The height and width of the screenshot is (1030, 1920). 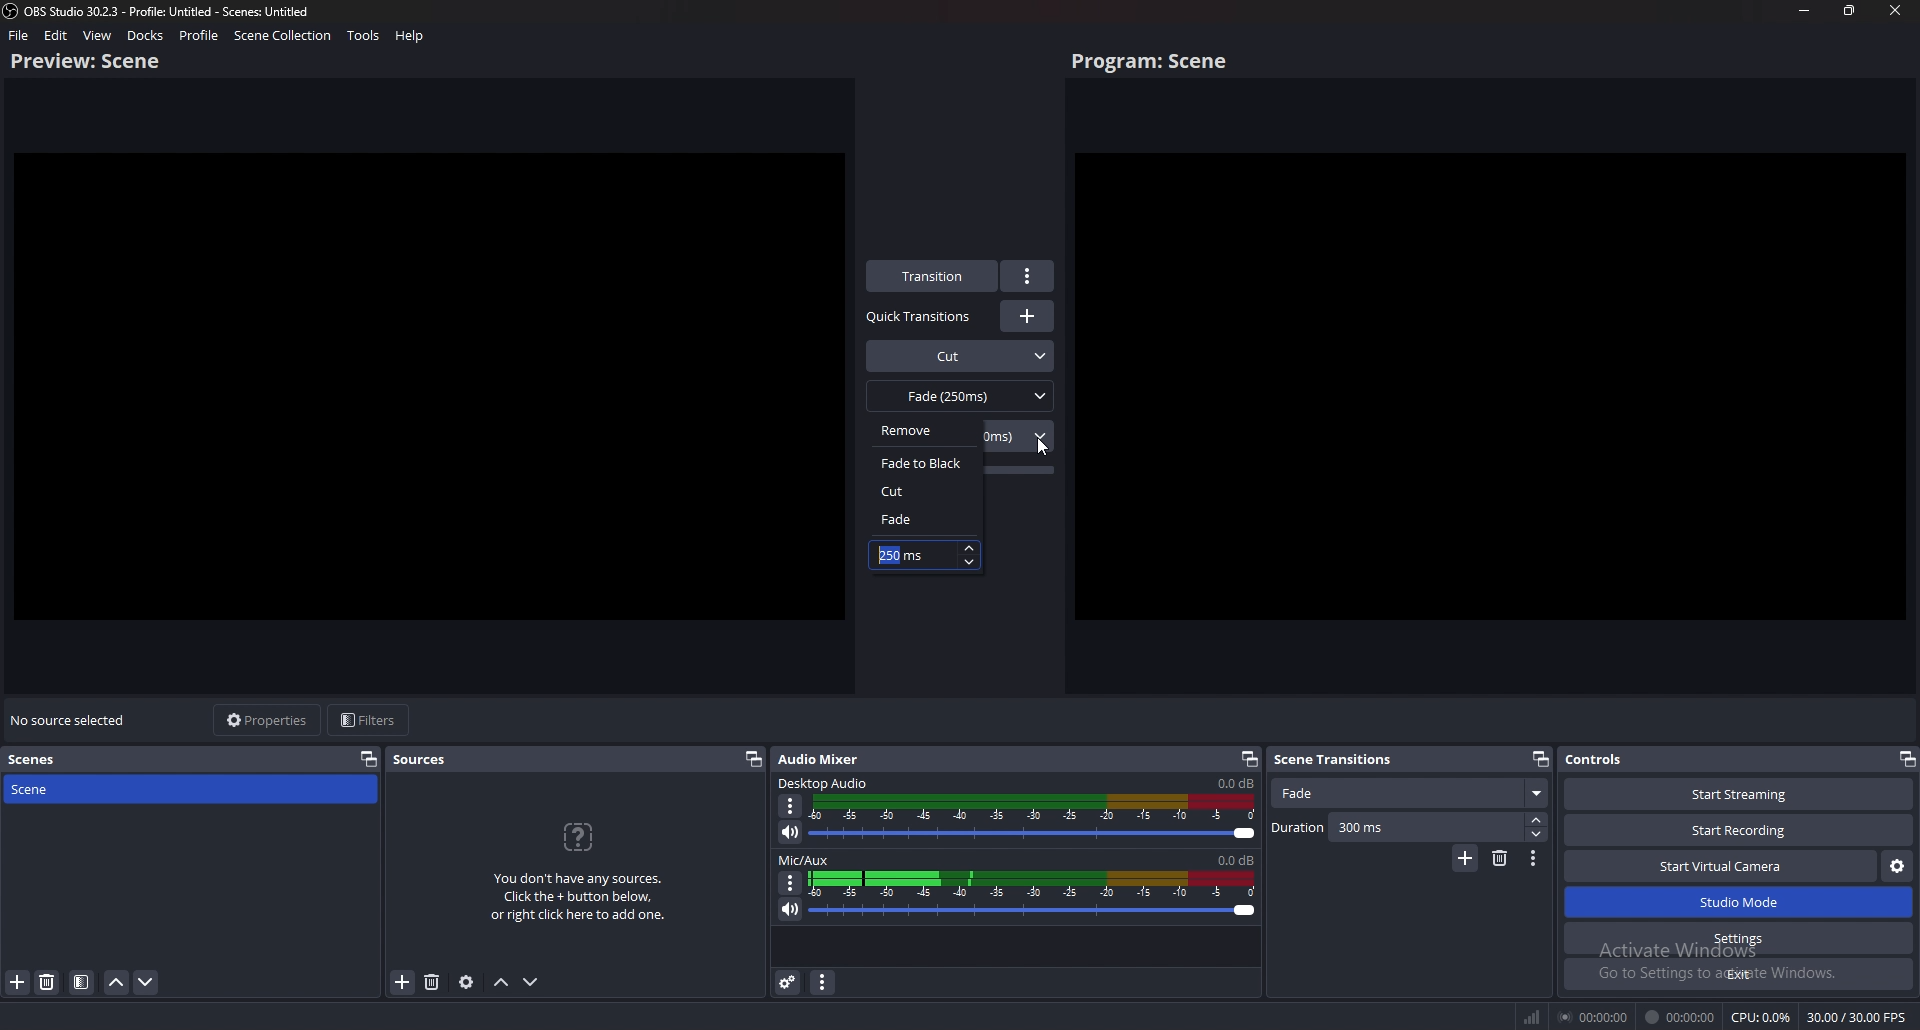 What do you see at coordinates (924, 491) in the screenshot?
I see `cut` at bounding box center [924, 491].